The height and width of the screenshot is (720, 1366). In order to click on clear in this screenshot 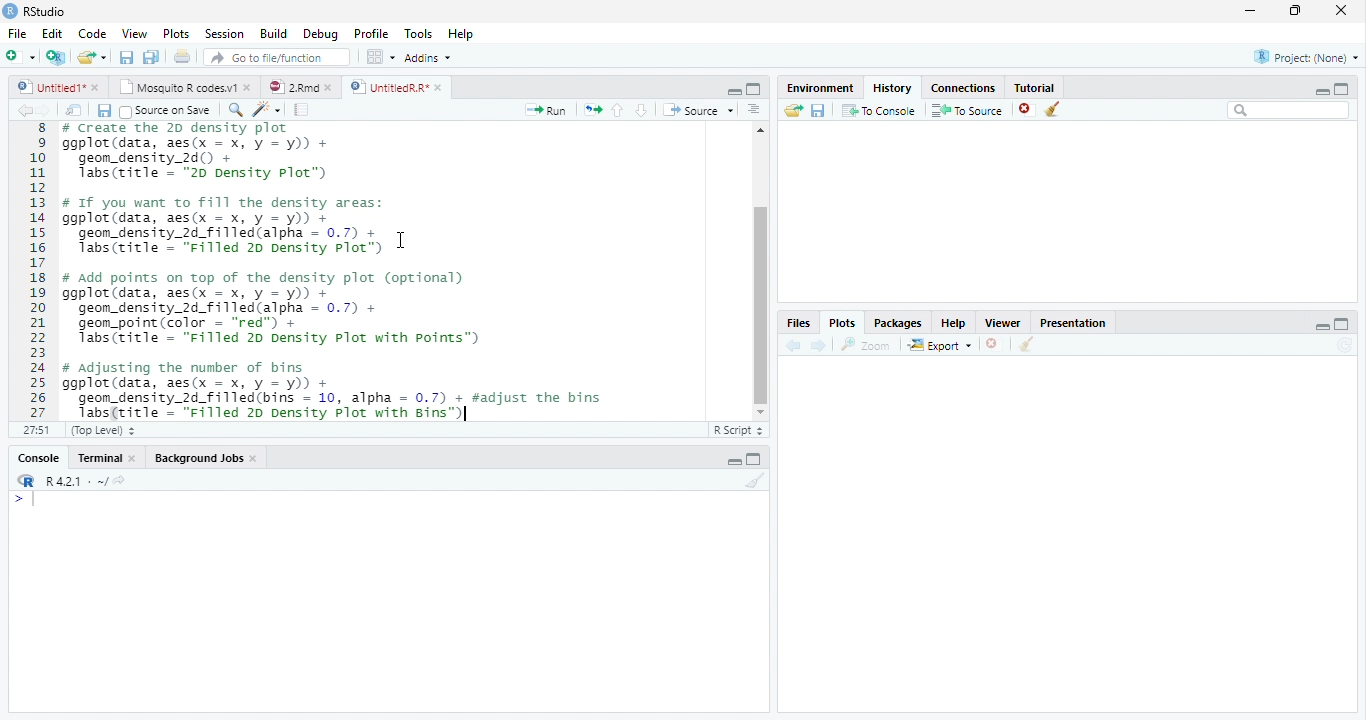, I will do `click(1026, 346)`.